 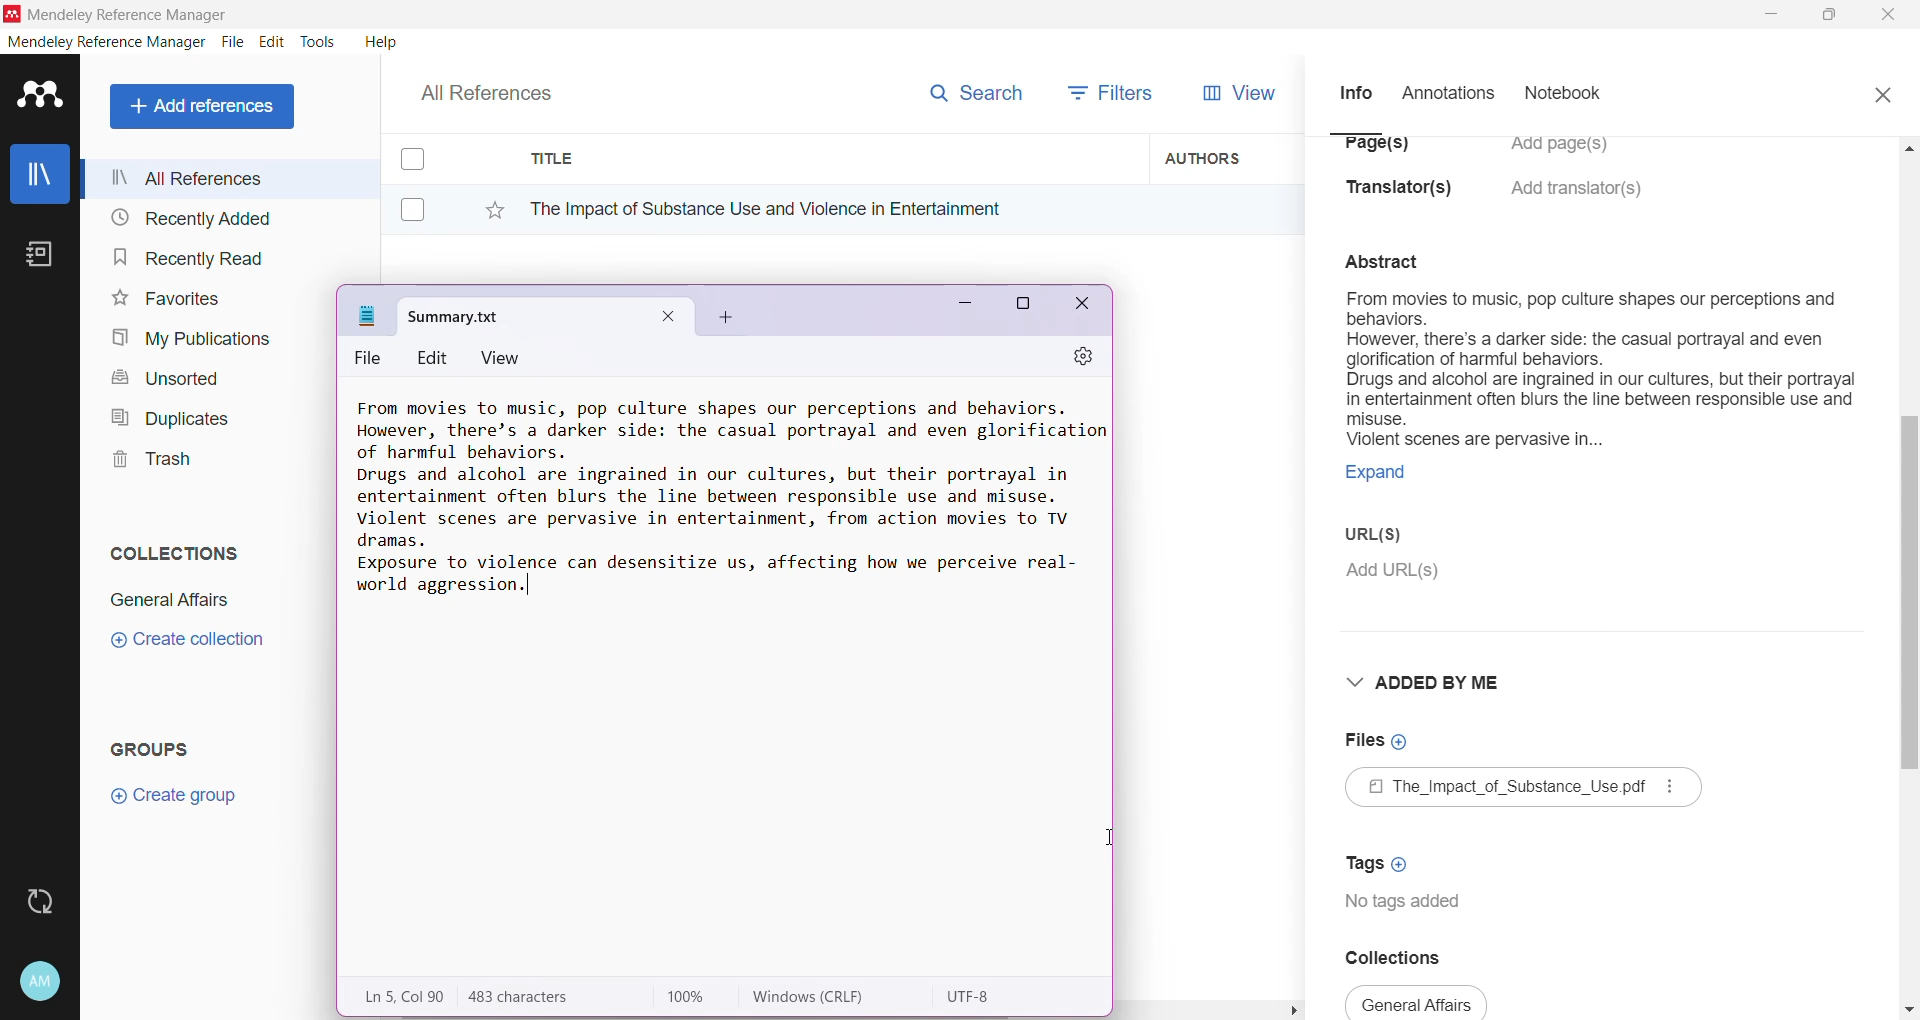 What do you see at coordinates (164, 299) in the screenshot?
I see `Favorites` at bounding box center [164, 299].